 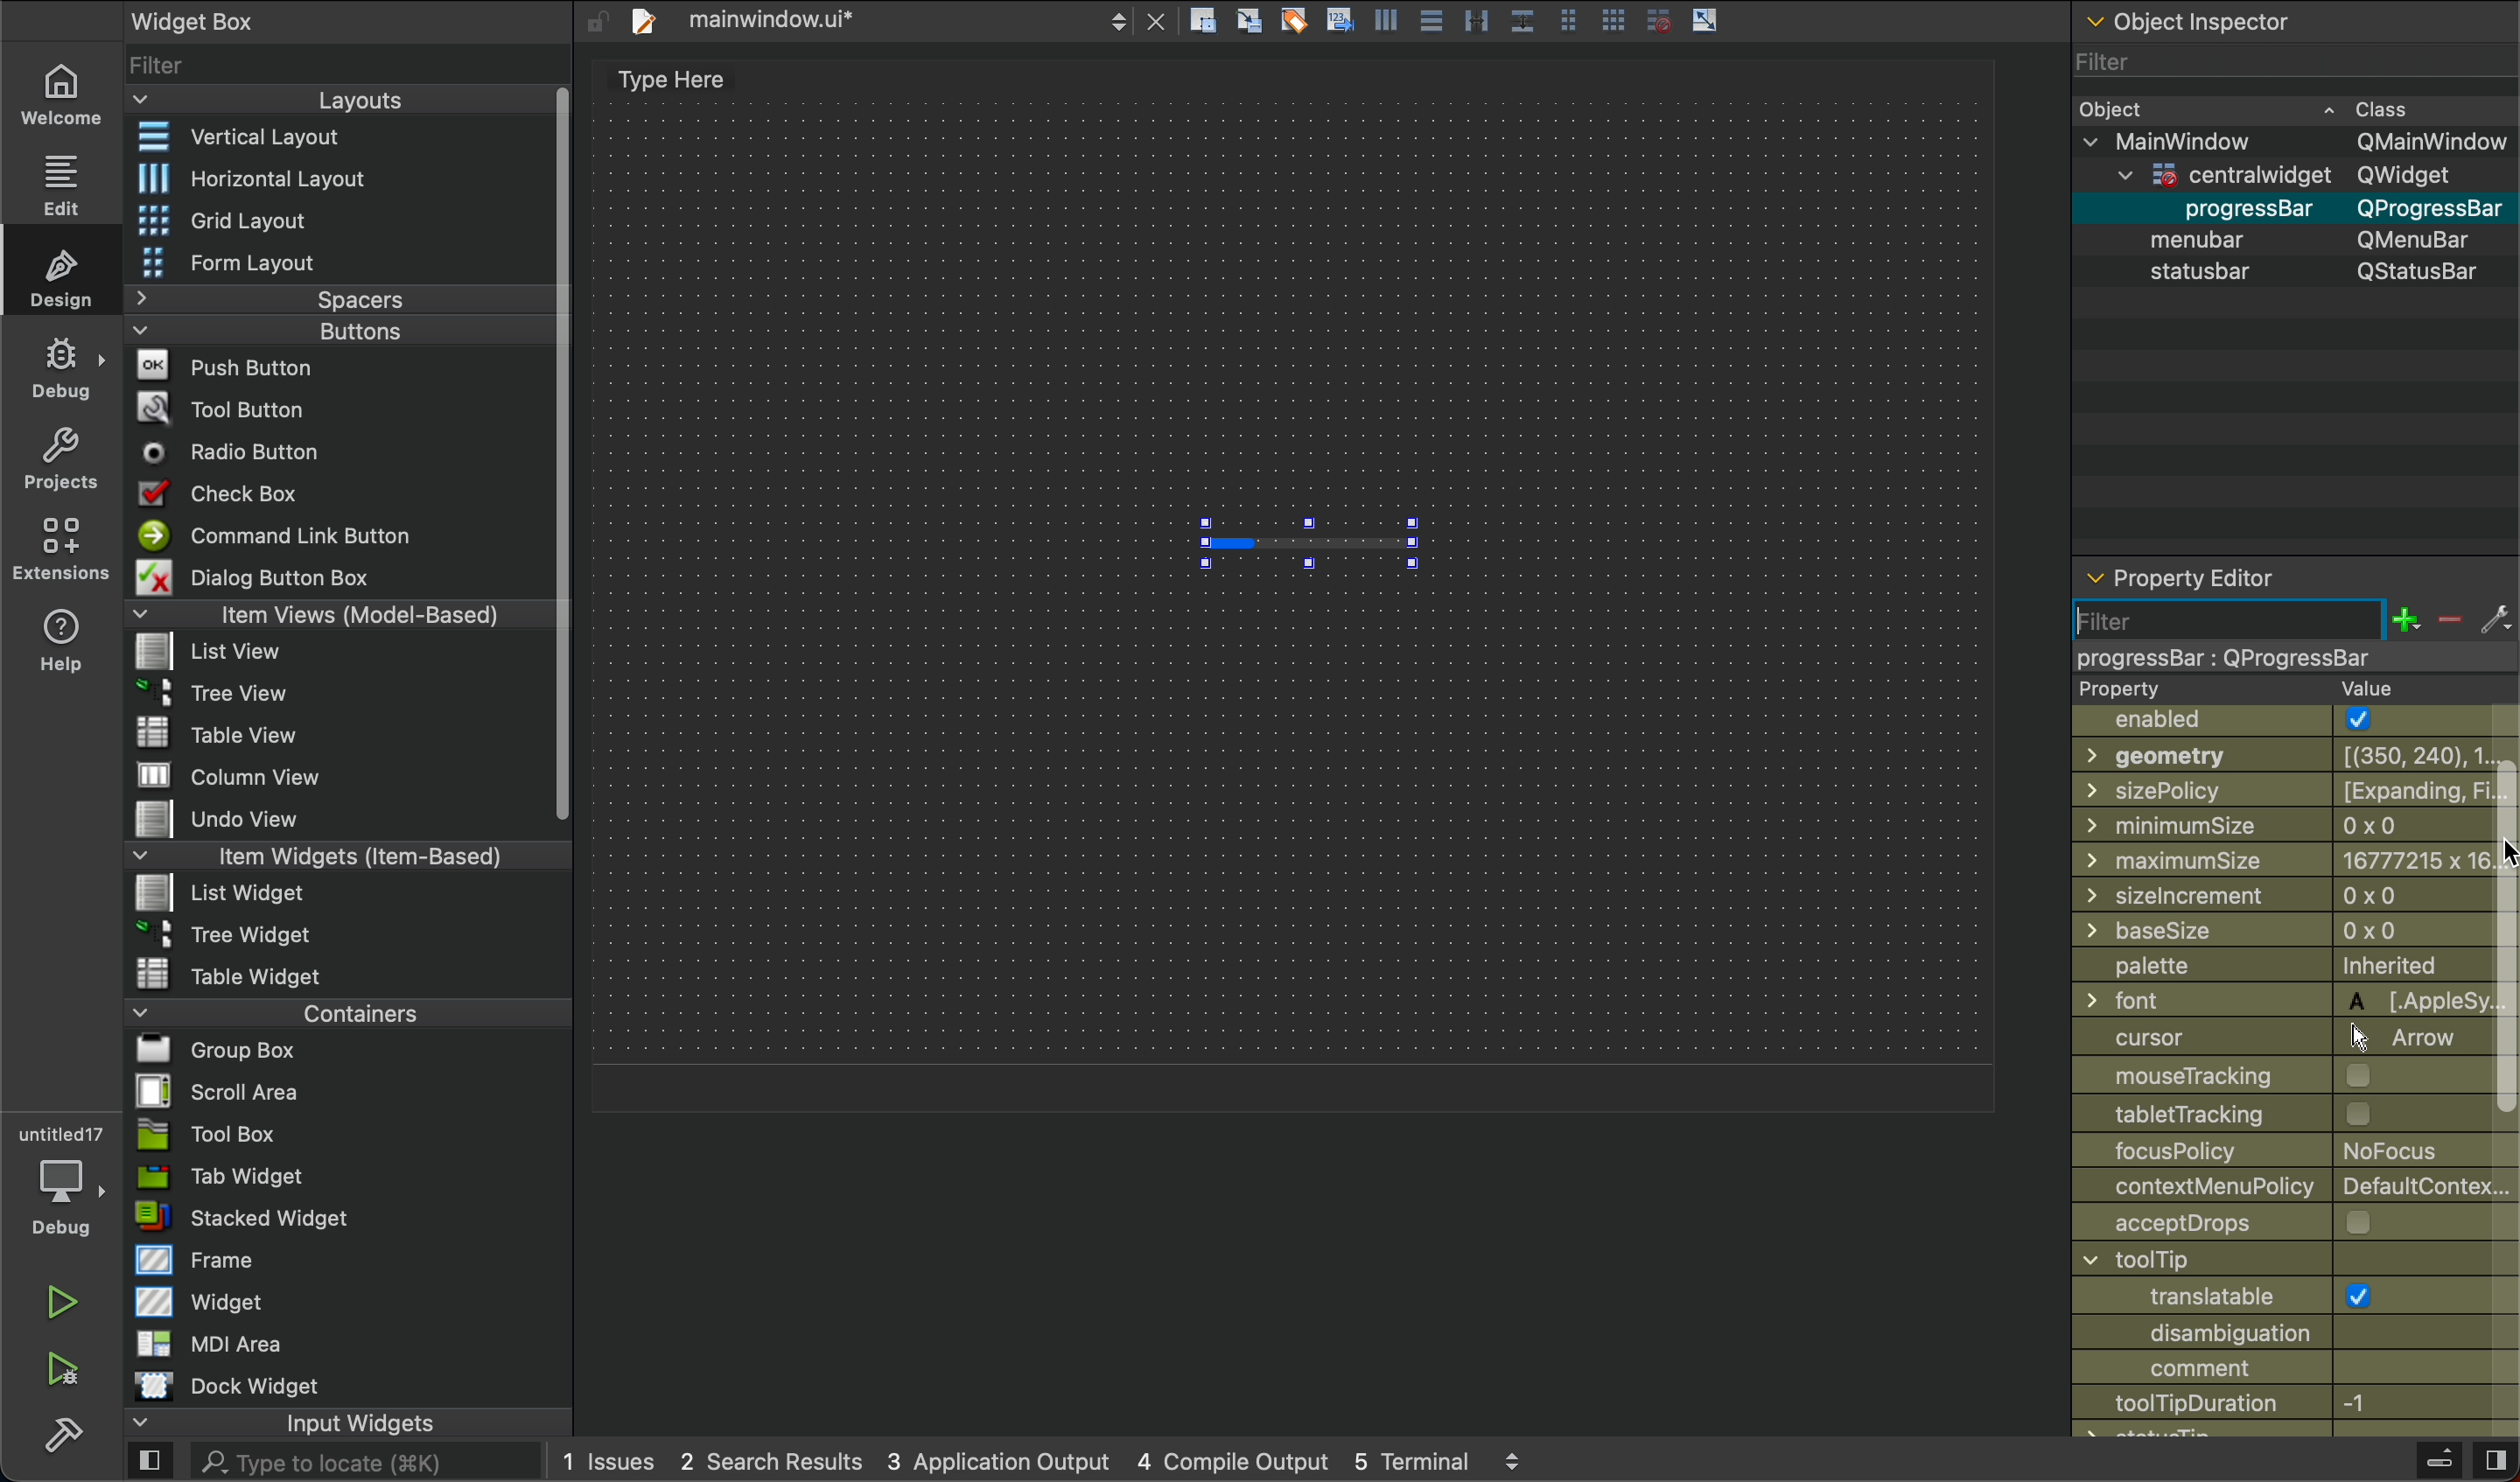 I want to click on text, so click(x=677, y=79).